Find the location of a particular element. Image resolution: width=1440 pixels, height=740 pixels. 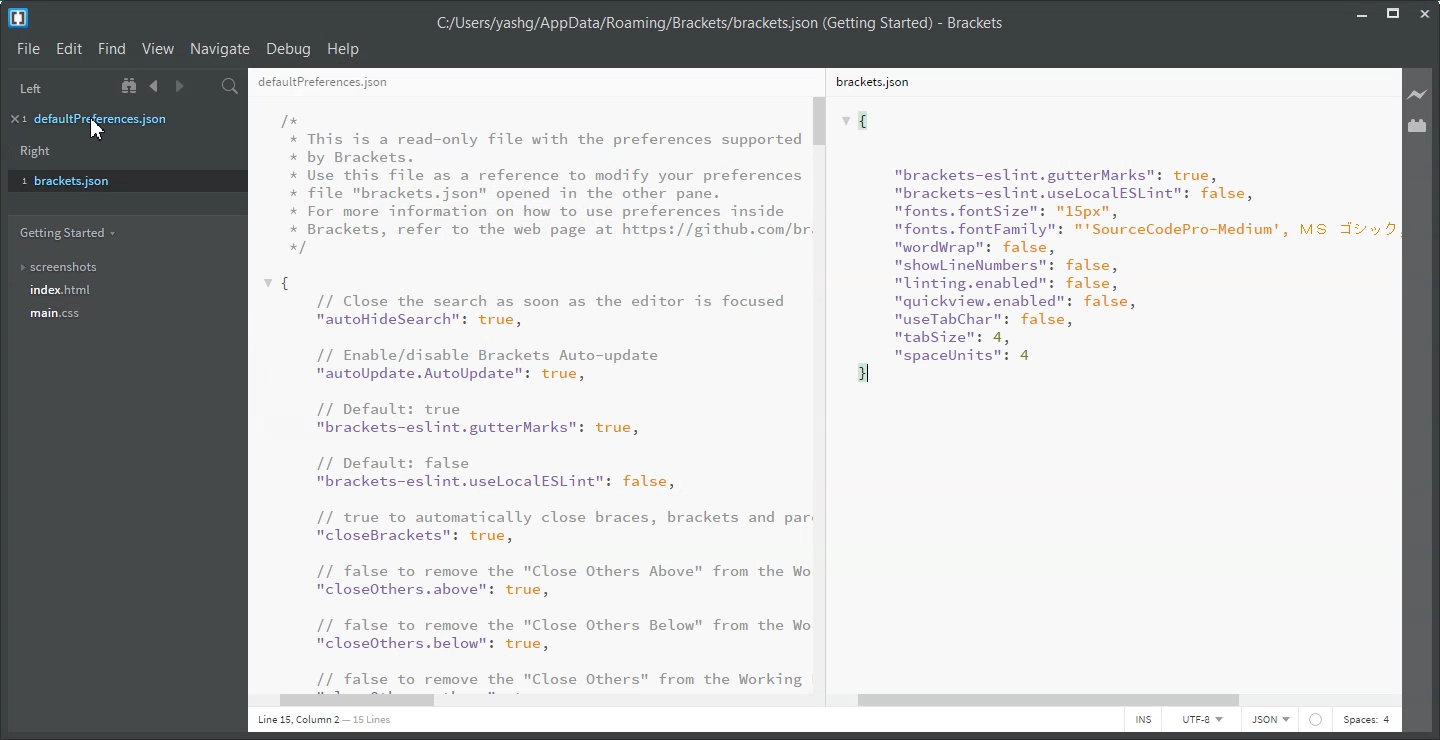

Navigate Backward is located at coordinates (154, 85).